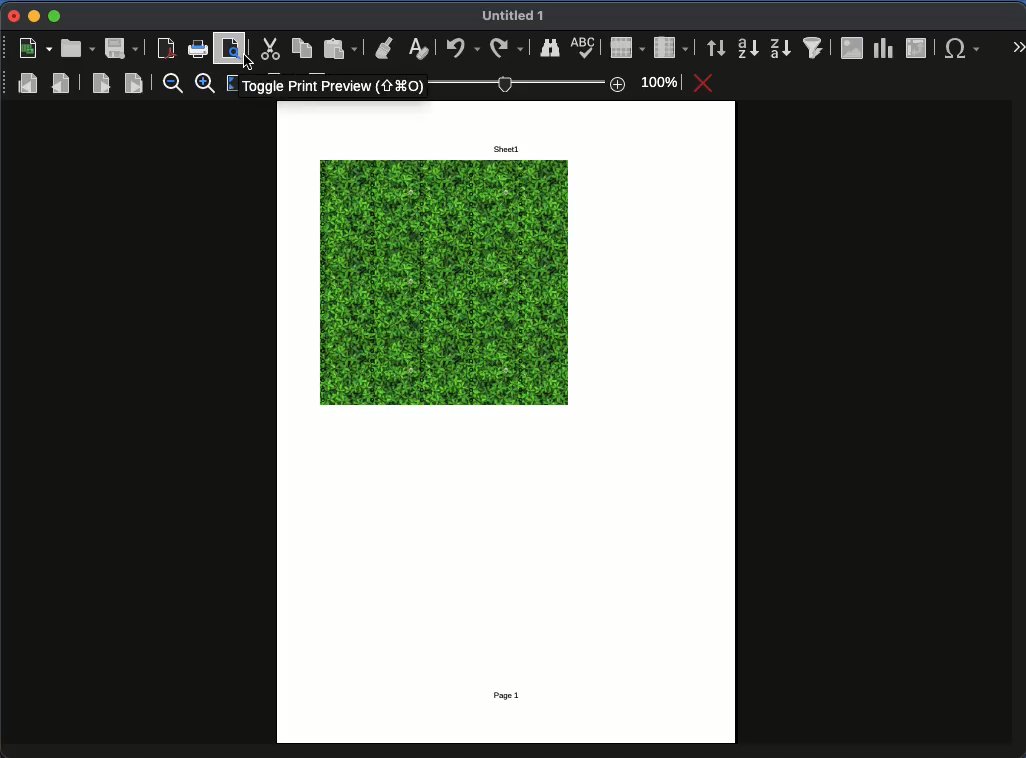  What do you see at coordinates (628, 48) in the screenshot?
I see `row` at bounding box center [628, 48].